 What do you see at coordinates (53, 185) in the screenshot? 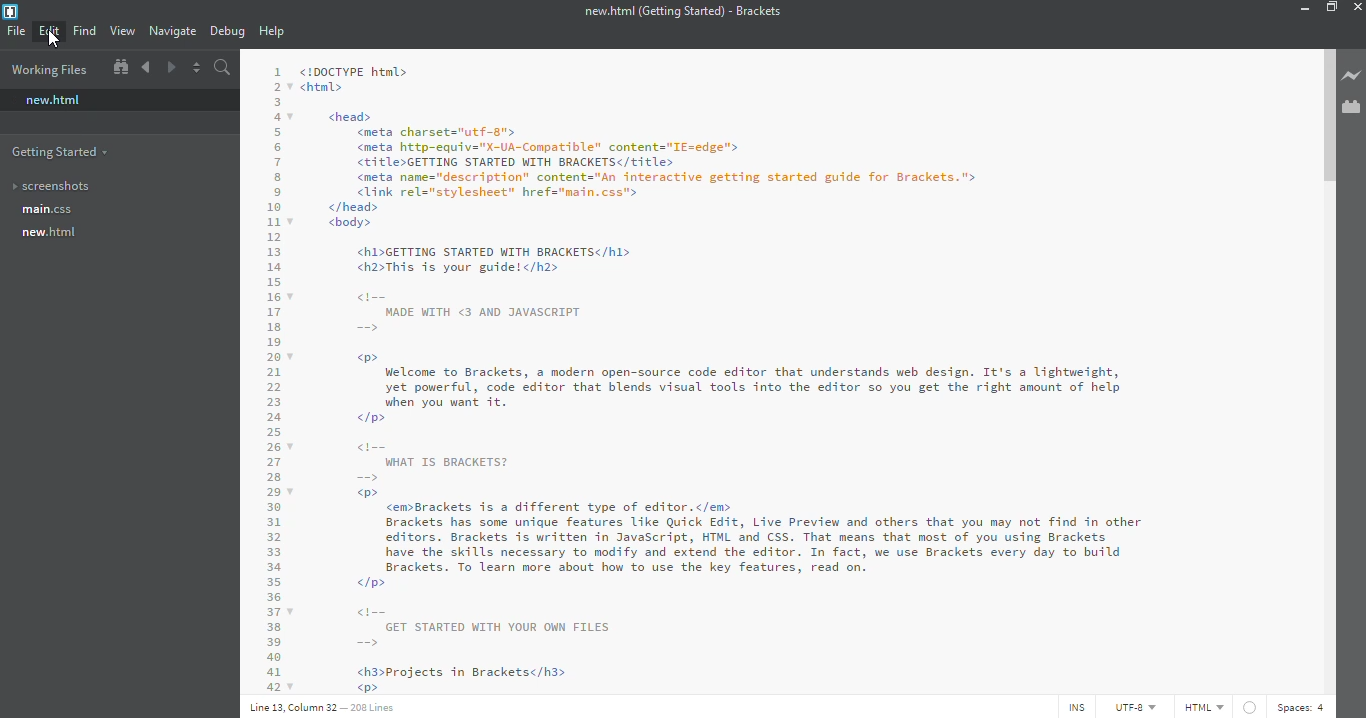
I see `screenshots` at bounding box center [53, 185].